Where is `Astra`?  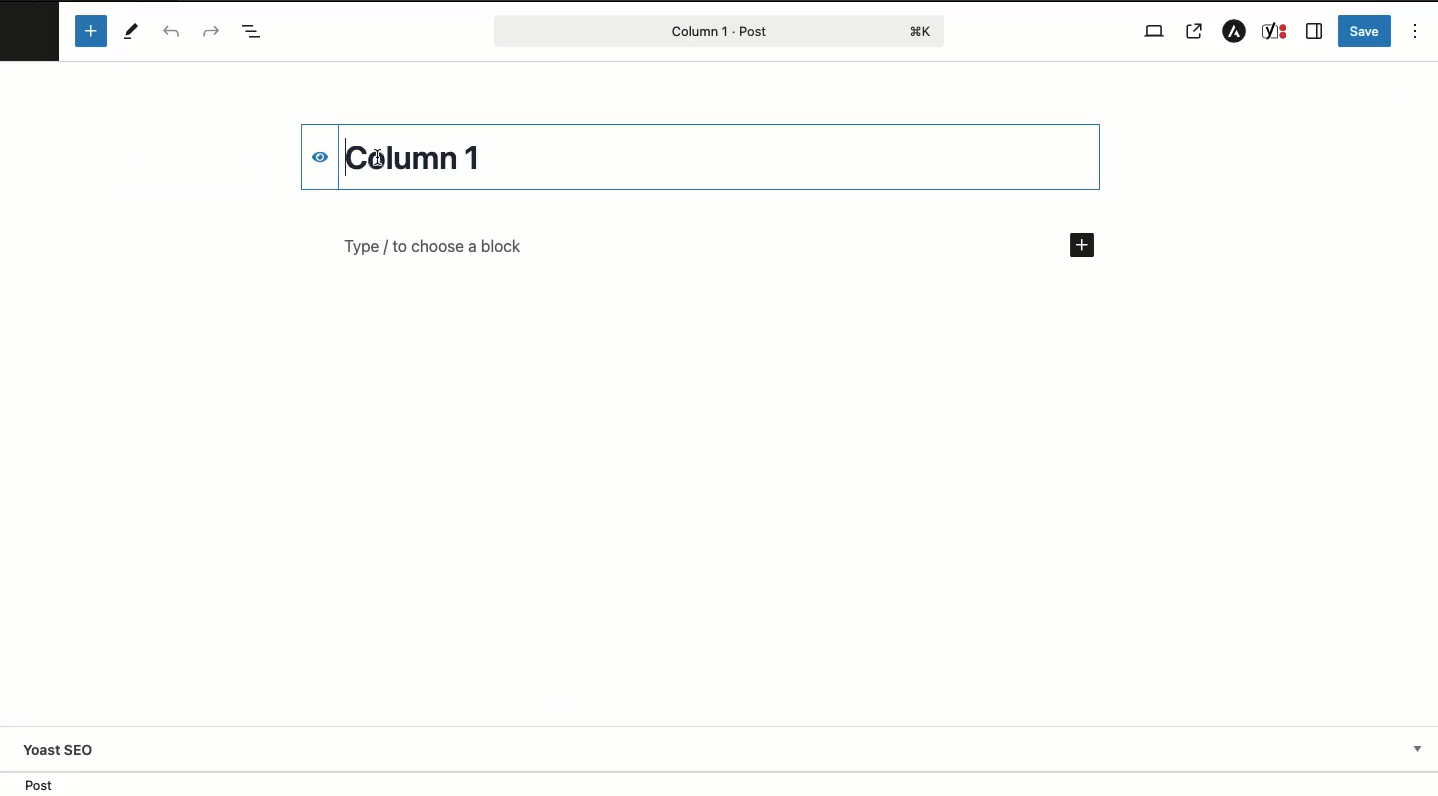 Astra is located at coordinates (1230, 32).